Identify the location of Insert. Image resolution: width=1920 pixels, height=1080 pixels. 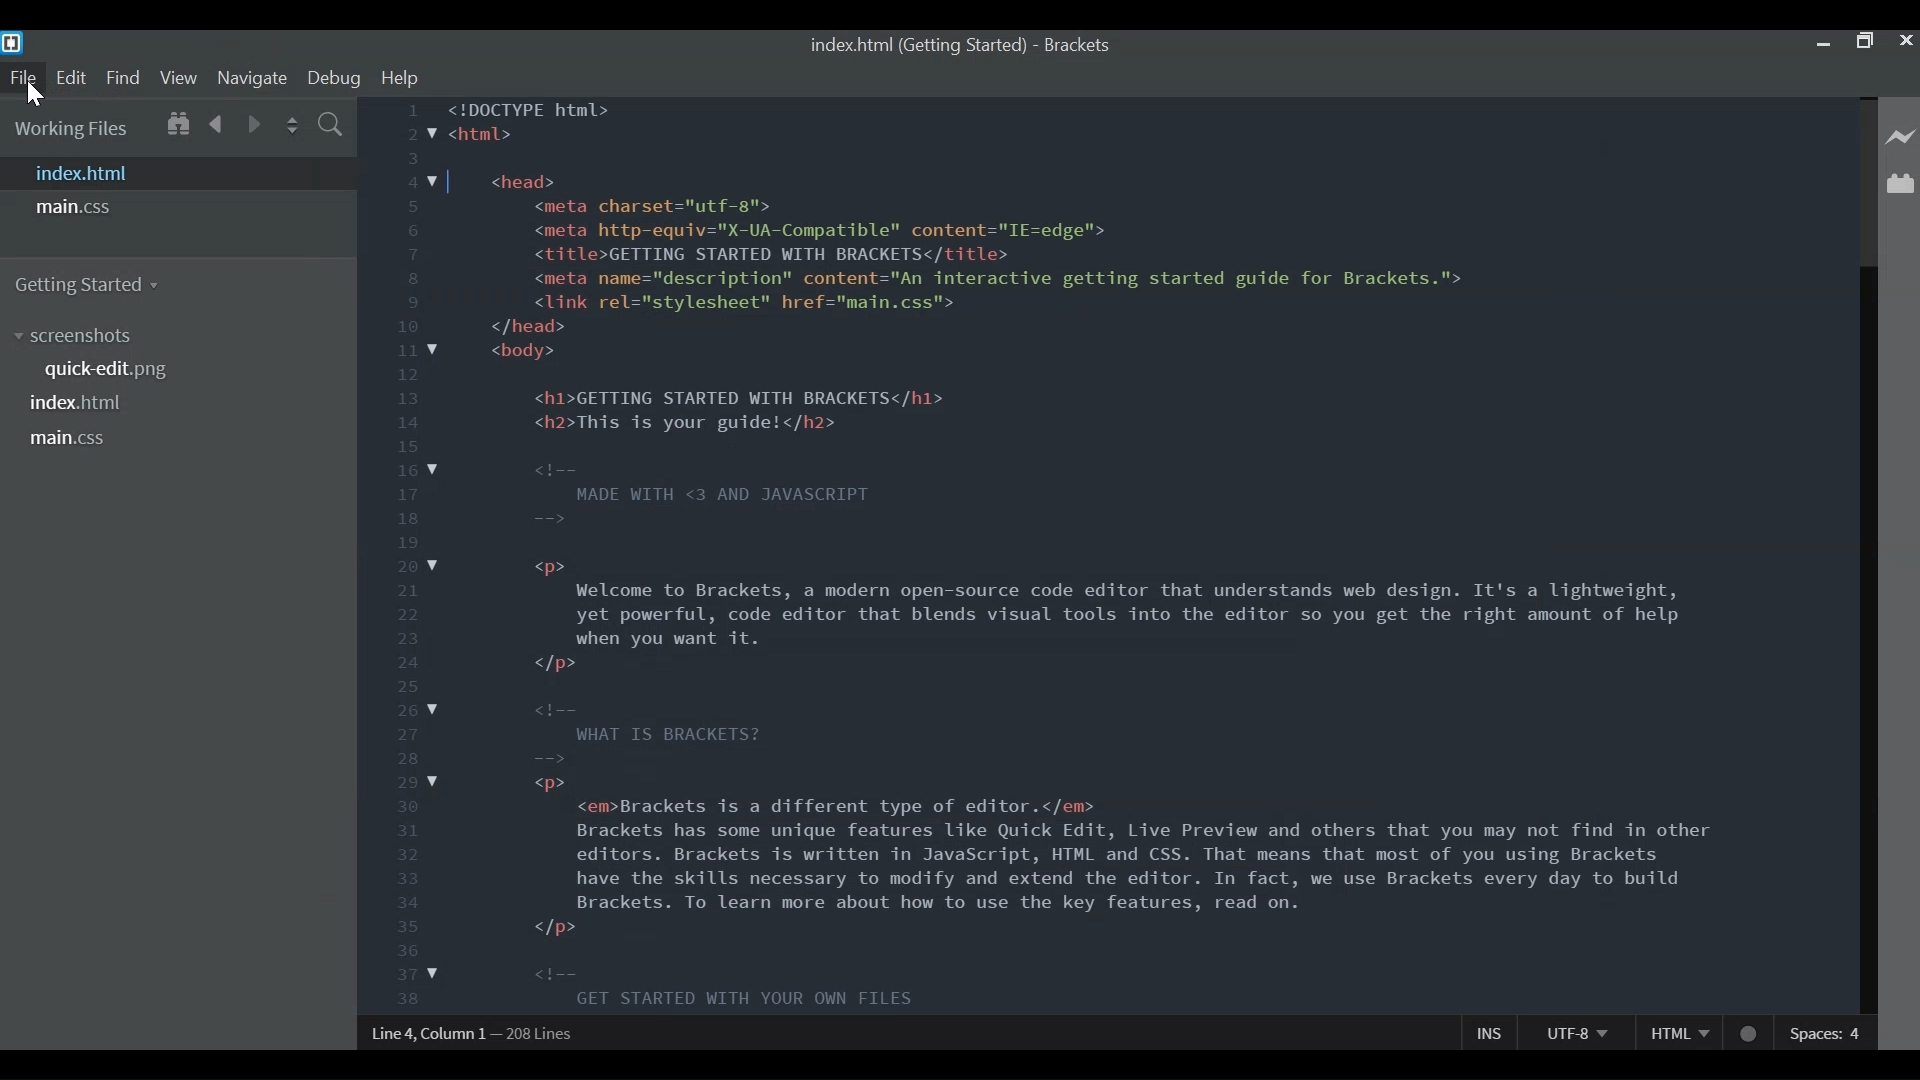
(1491, 1032).